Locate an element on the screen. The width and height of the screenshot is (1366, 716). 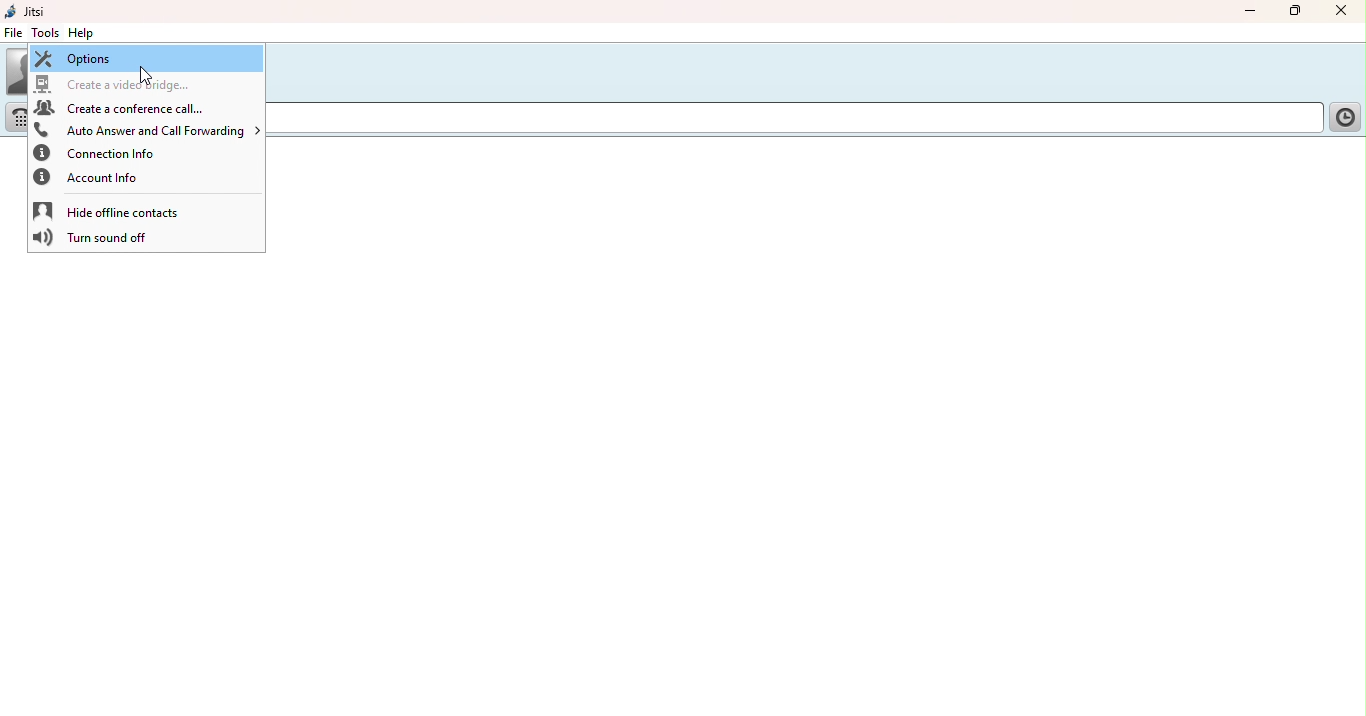
Enter name or number is located at coordinates (794, 120).